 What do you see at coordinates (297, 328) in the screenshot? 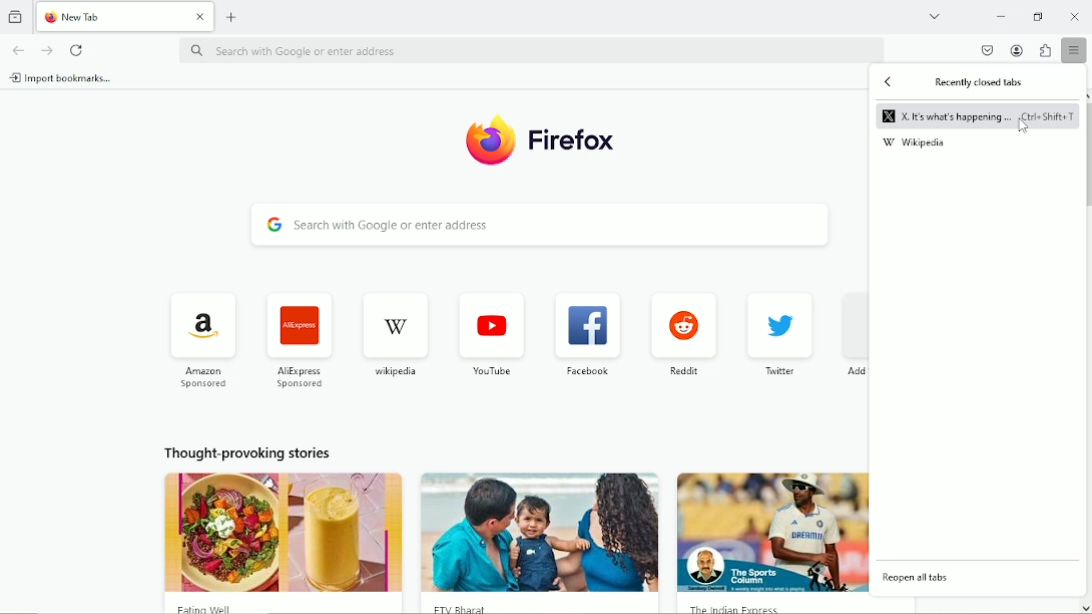
I see `icon` at bounding box center [297, 328].